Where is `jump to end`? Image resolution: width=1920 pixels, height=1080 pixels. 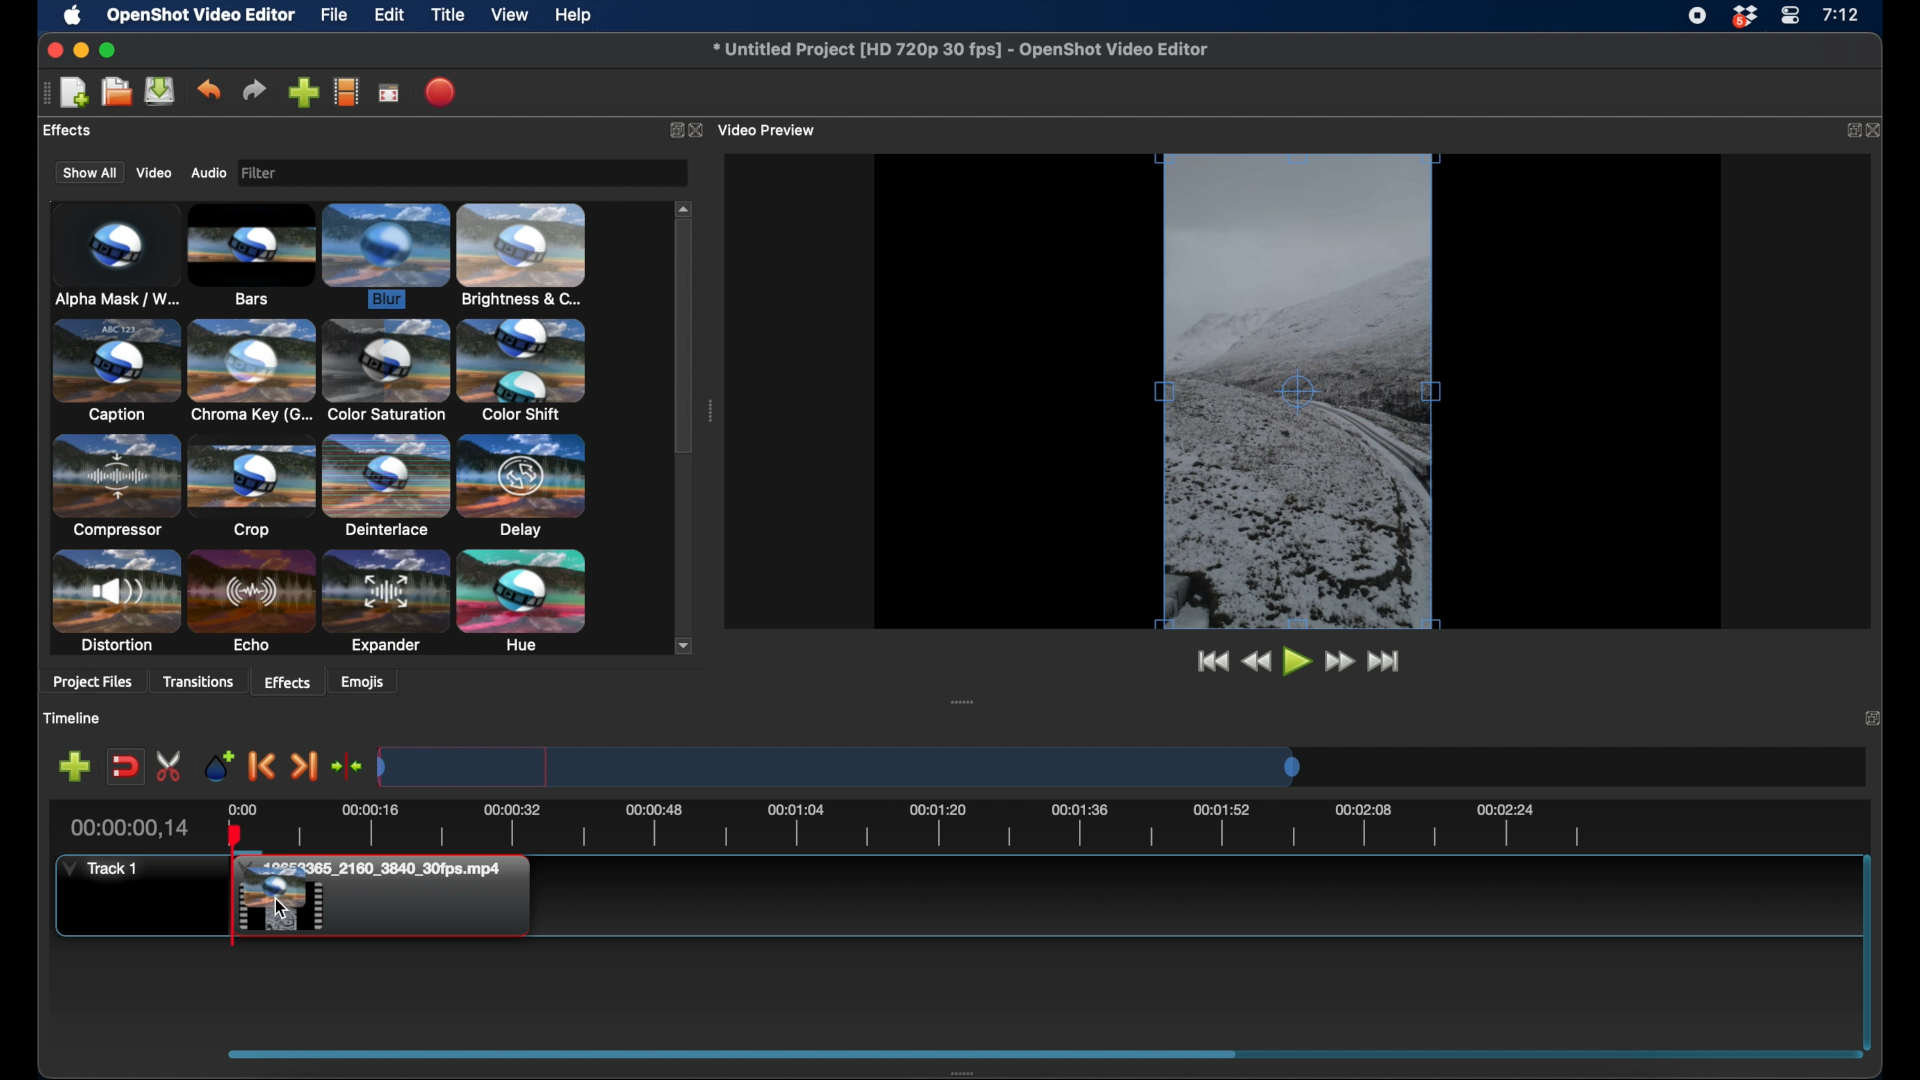
jump to end is located at coordinates (1387, 662).